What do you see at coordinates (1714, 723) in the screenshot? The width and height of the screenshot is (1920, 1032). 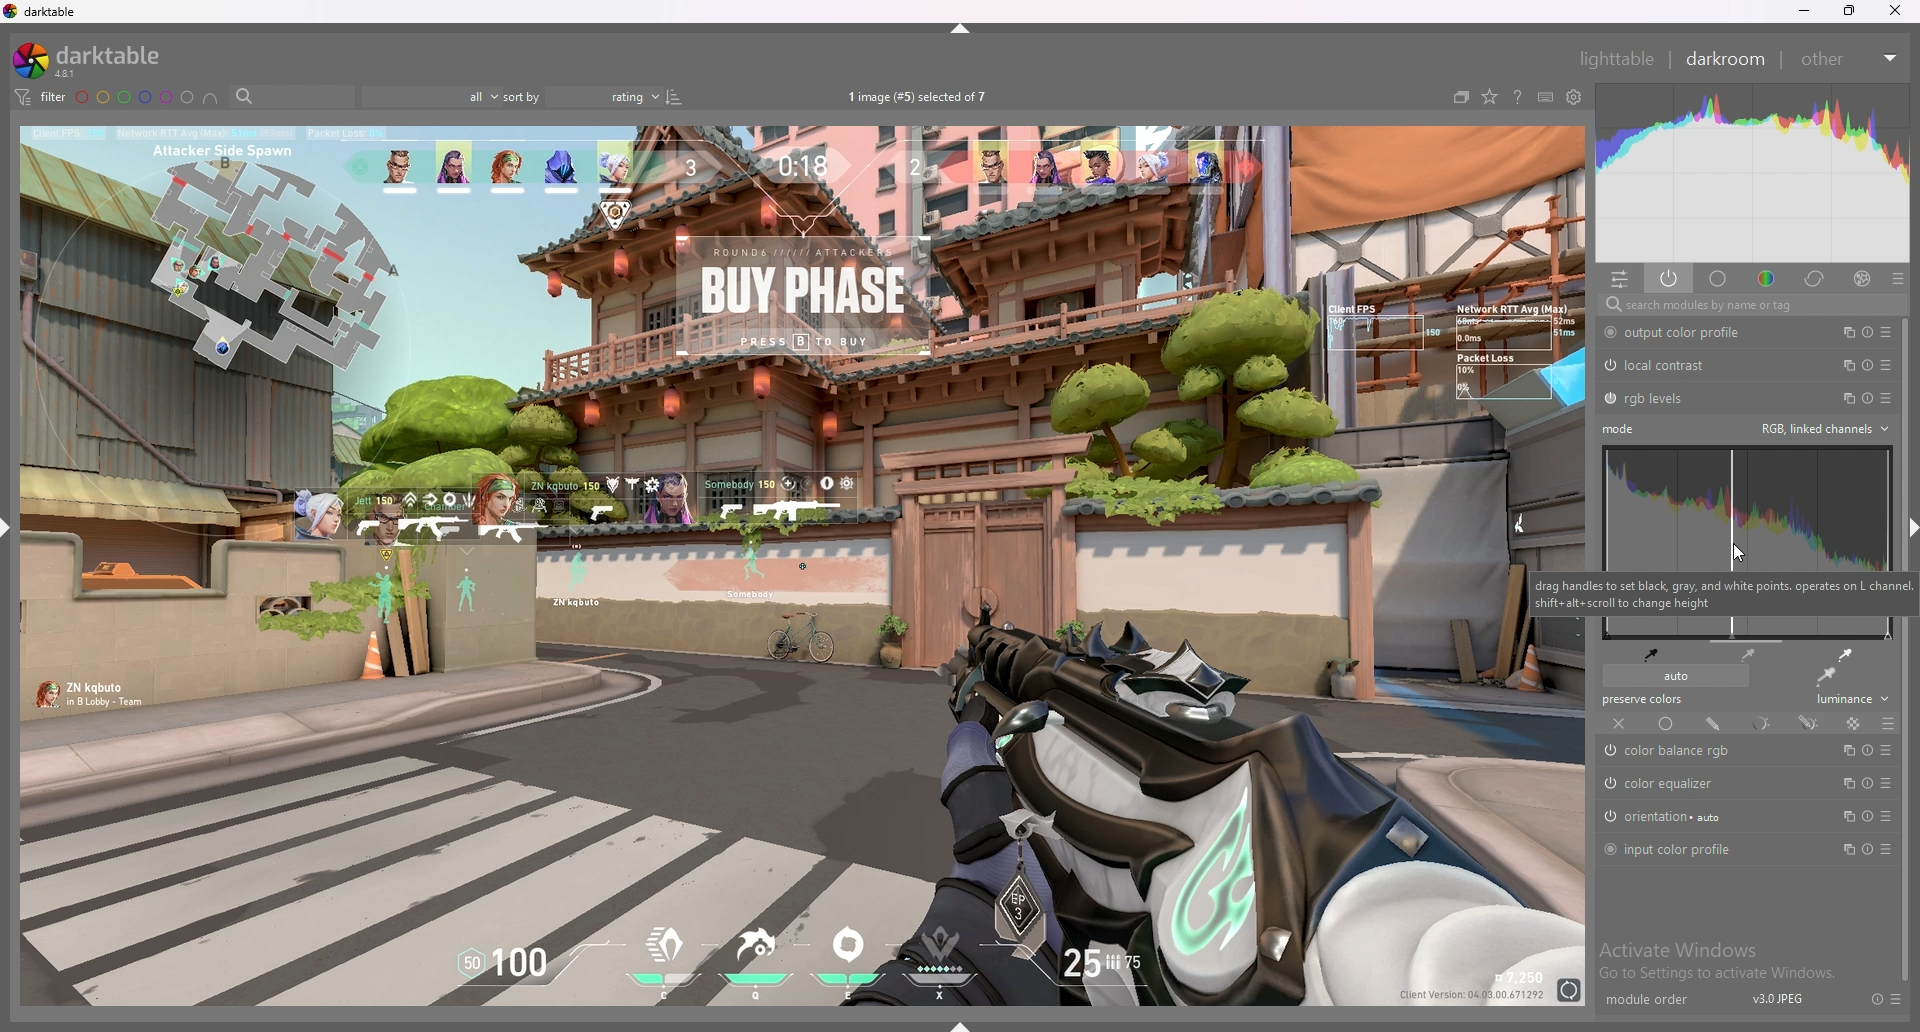 I see `drawn mask` at bounding box center [1714, 723].